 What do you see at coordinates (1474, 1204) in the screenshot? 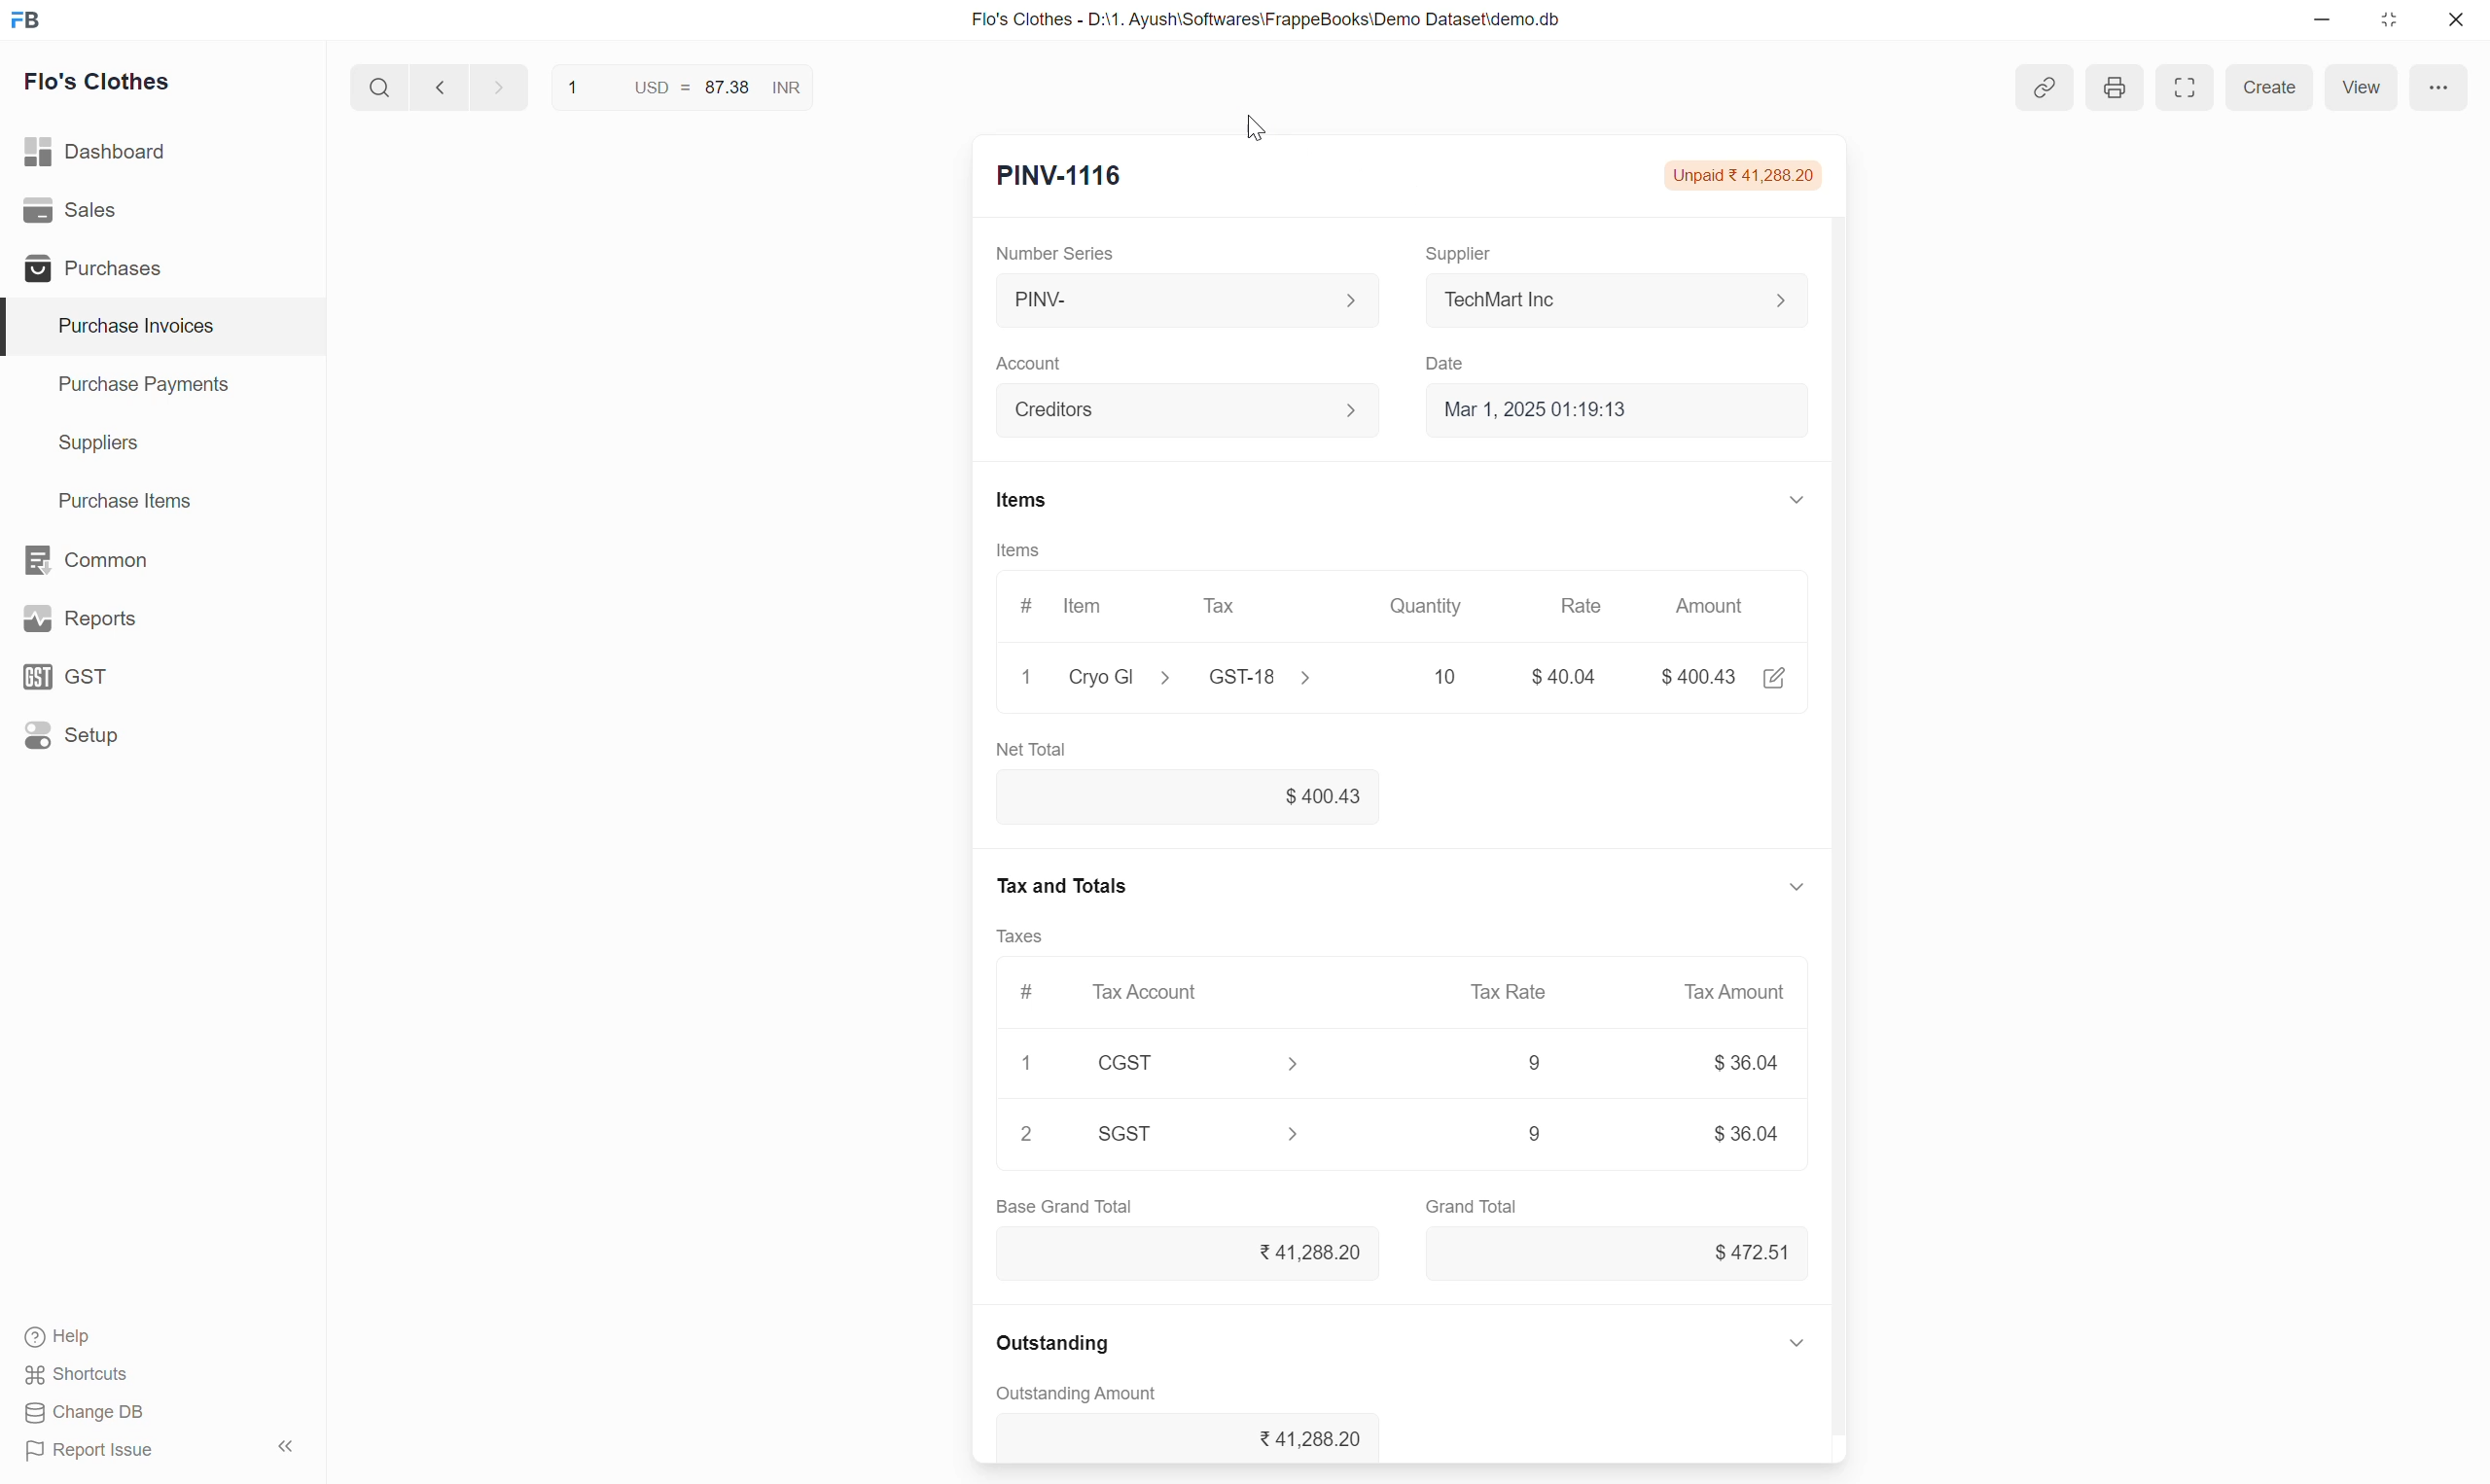
I see `Grand Total` at bounding box center [1474, 1204].